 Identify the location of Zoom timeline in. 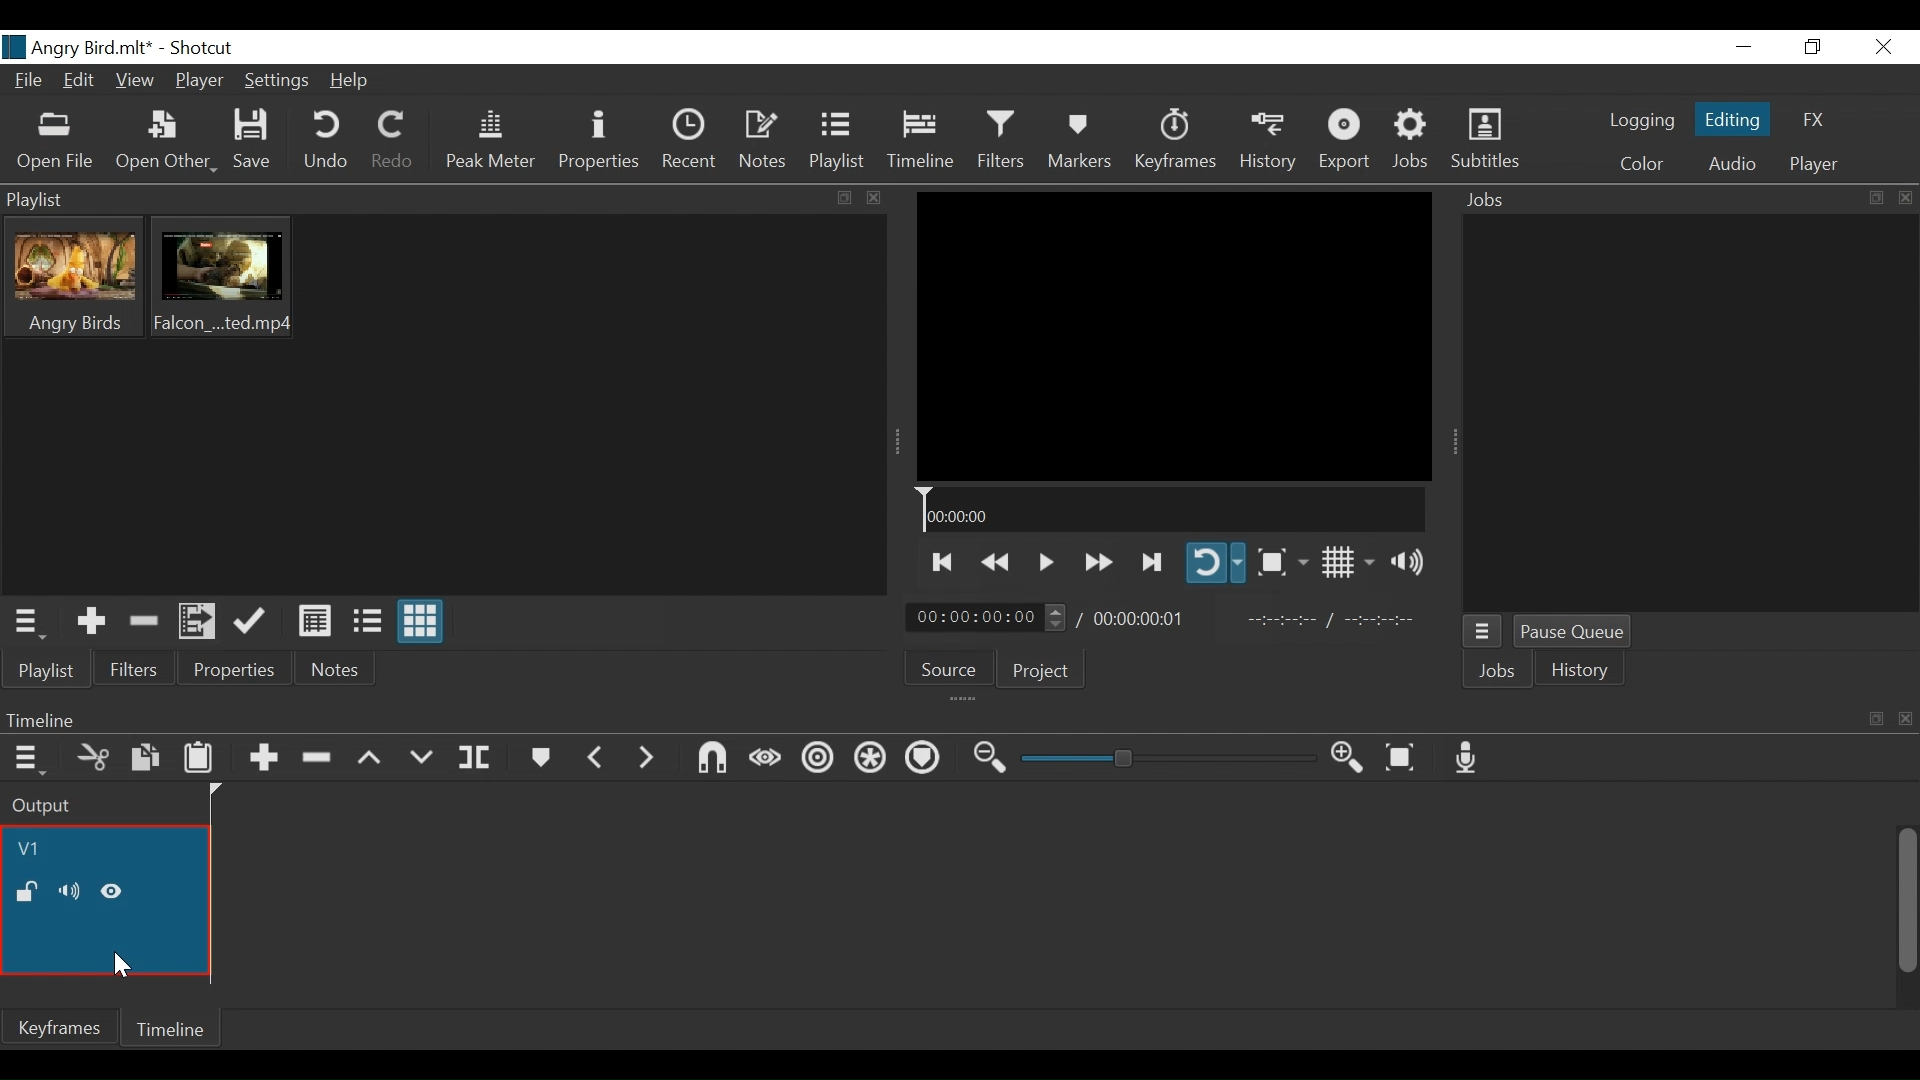
(1346, 757).